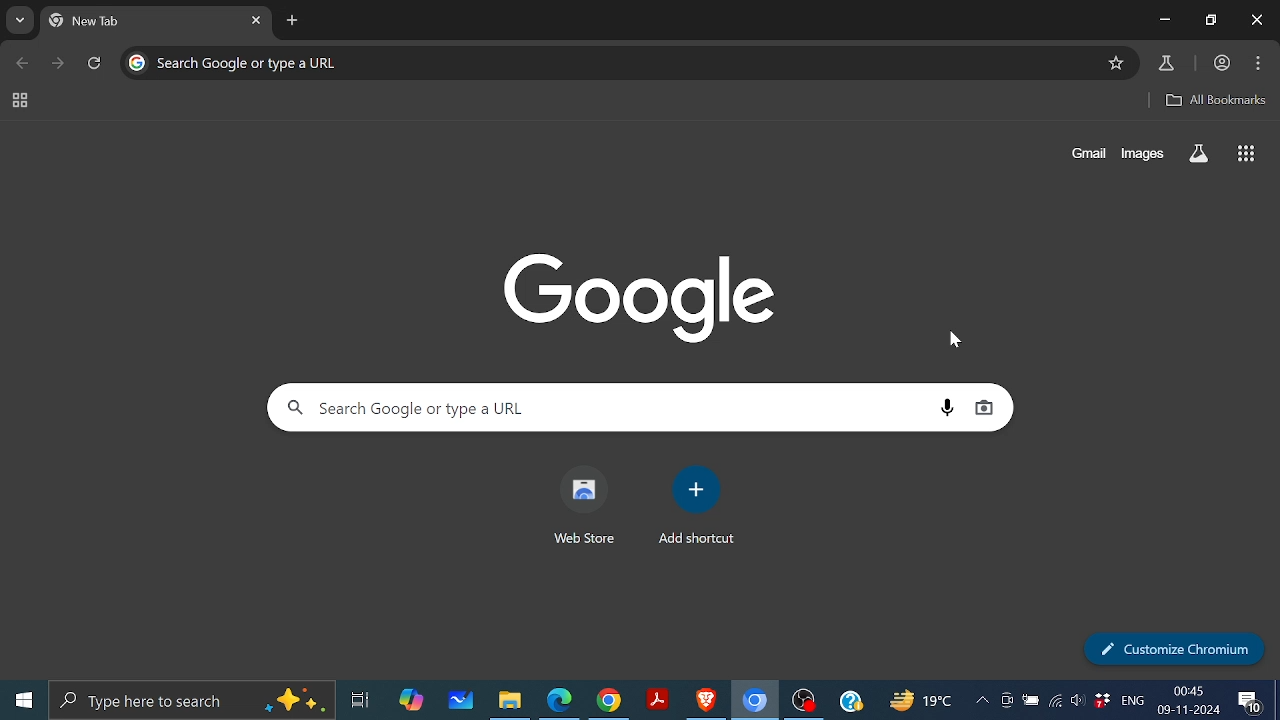  Describe the element at coordinates (20, 100) in the screenshot. I see `Tab groups` at that location.